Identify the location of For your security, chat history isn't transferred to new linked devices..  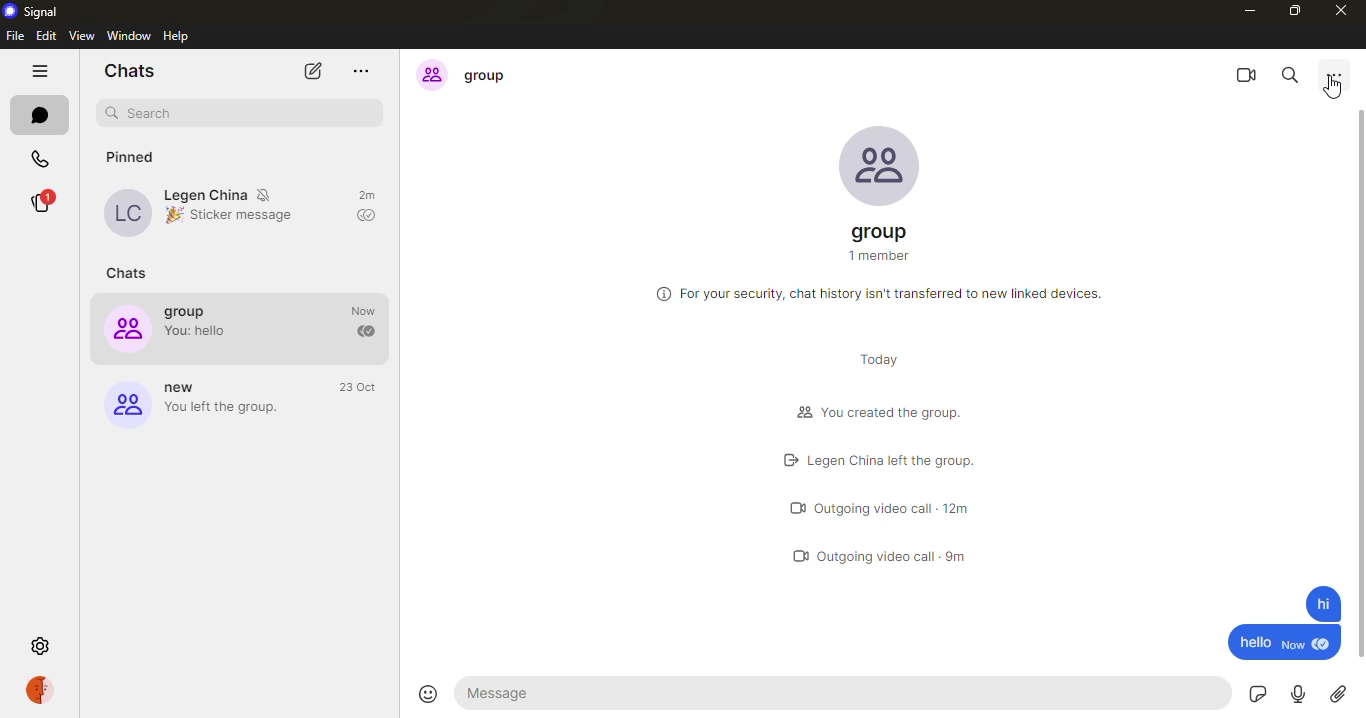
(891, 293).